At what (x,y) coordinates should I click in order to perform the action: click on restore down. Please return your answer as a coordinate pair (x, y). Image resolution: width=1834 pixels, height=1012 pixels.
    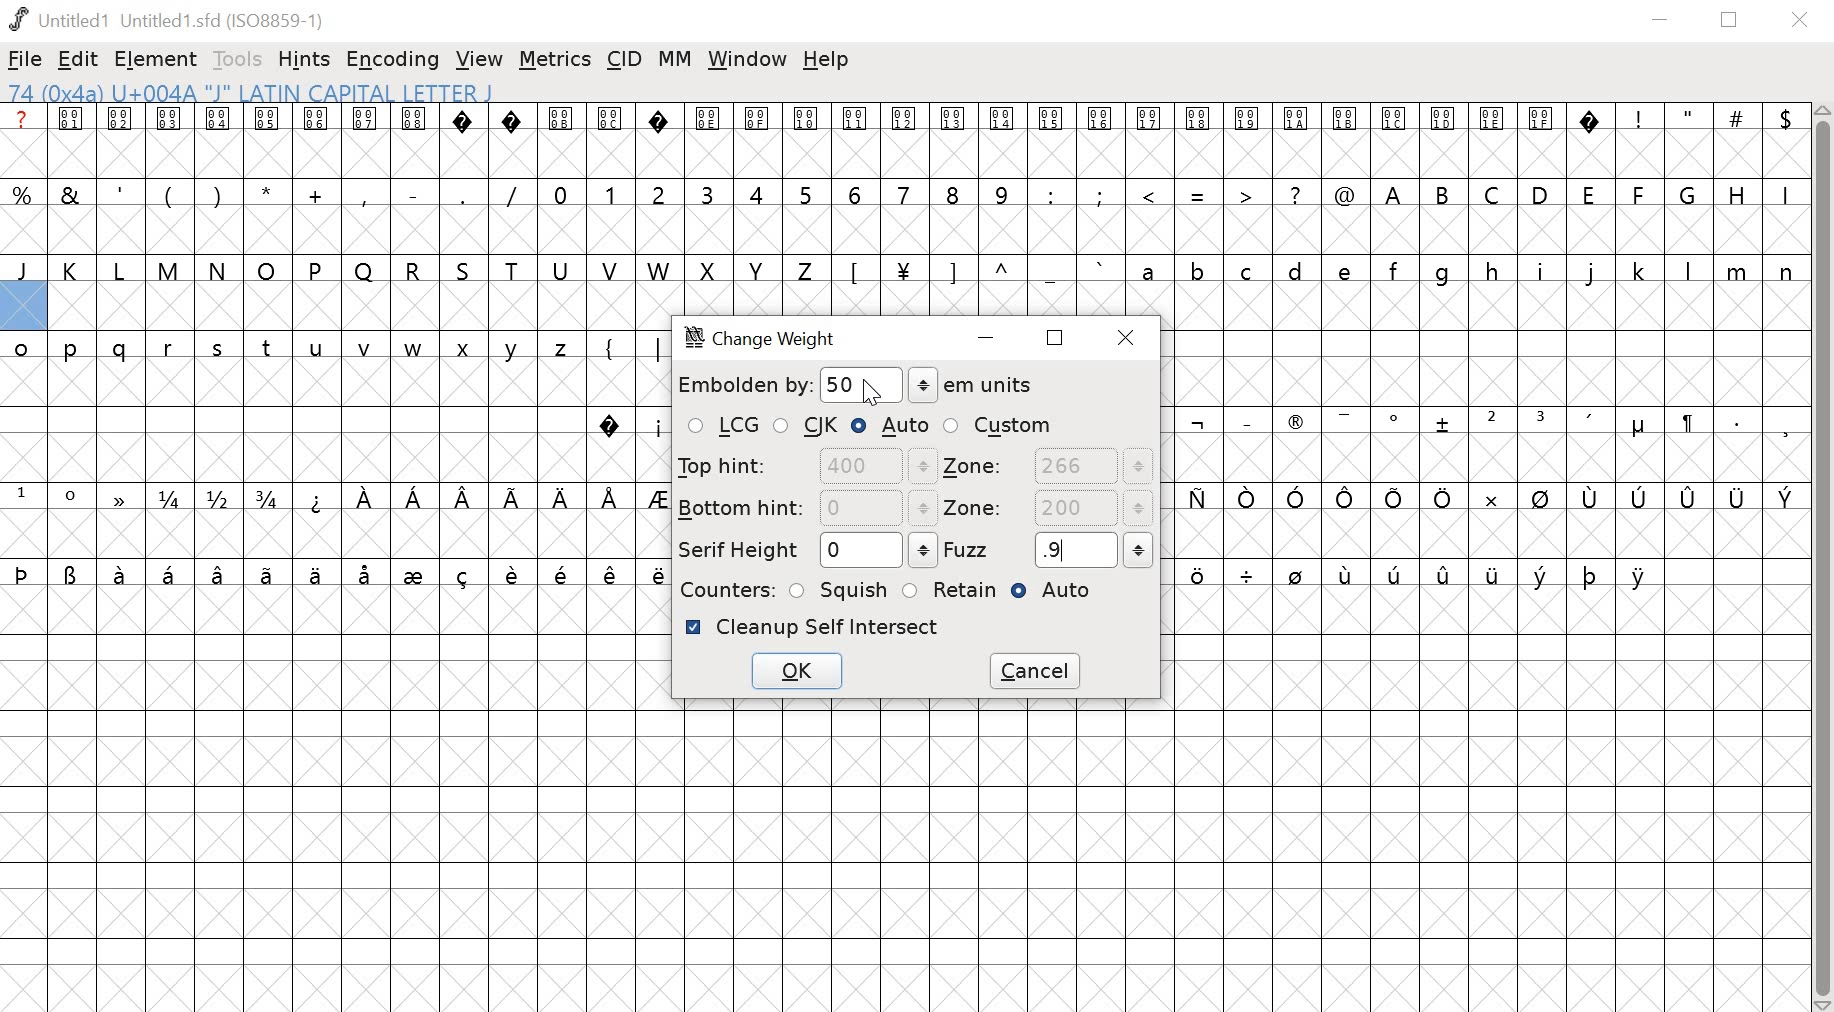
    Looking at the image, I should click on (1056, 337).